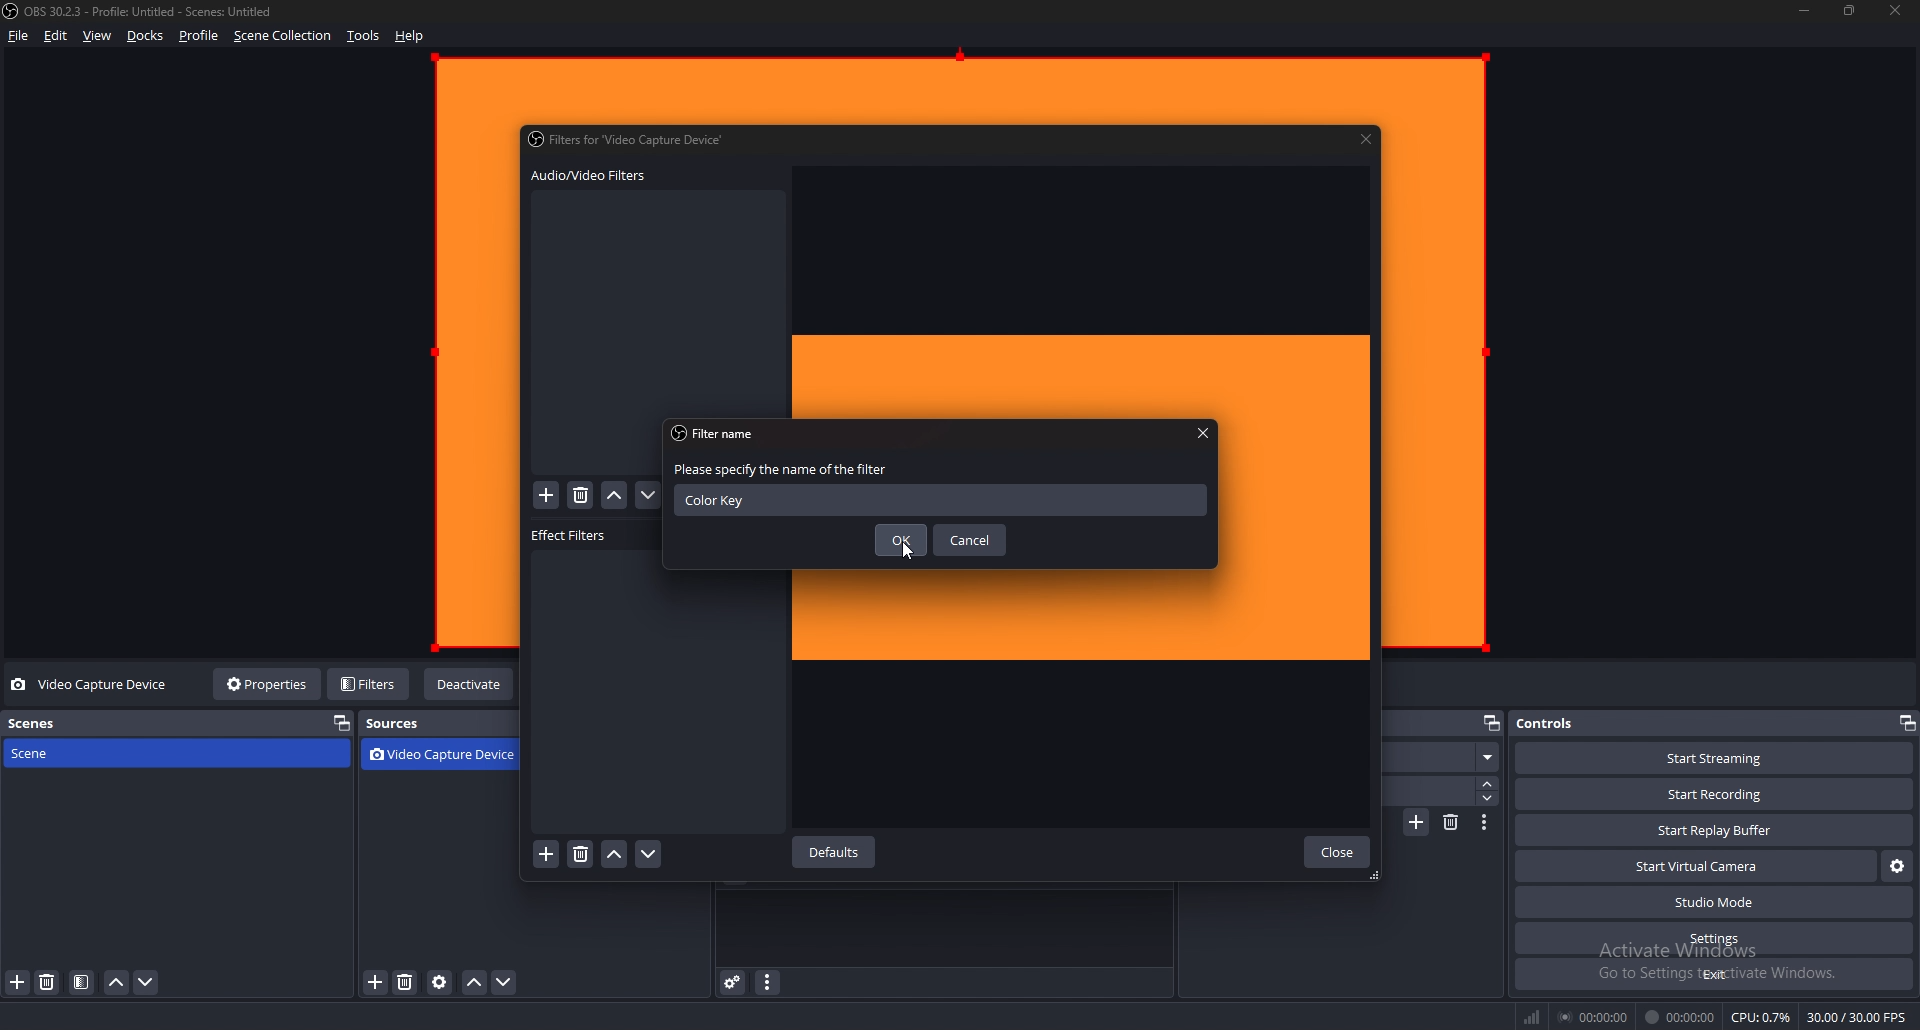 This screenshot has height=1030, width=1920. I want to click on scene, so click(93, 753).